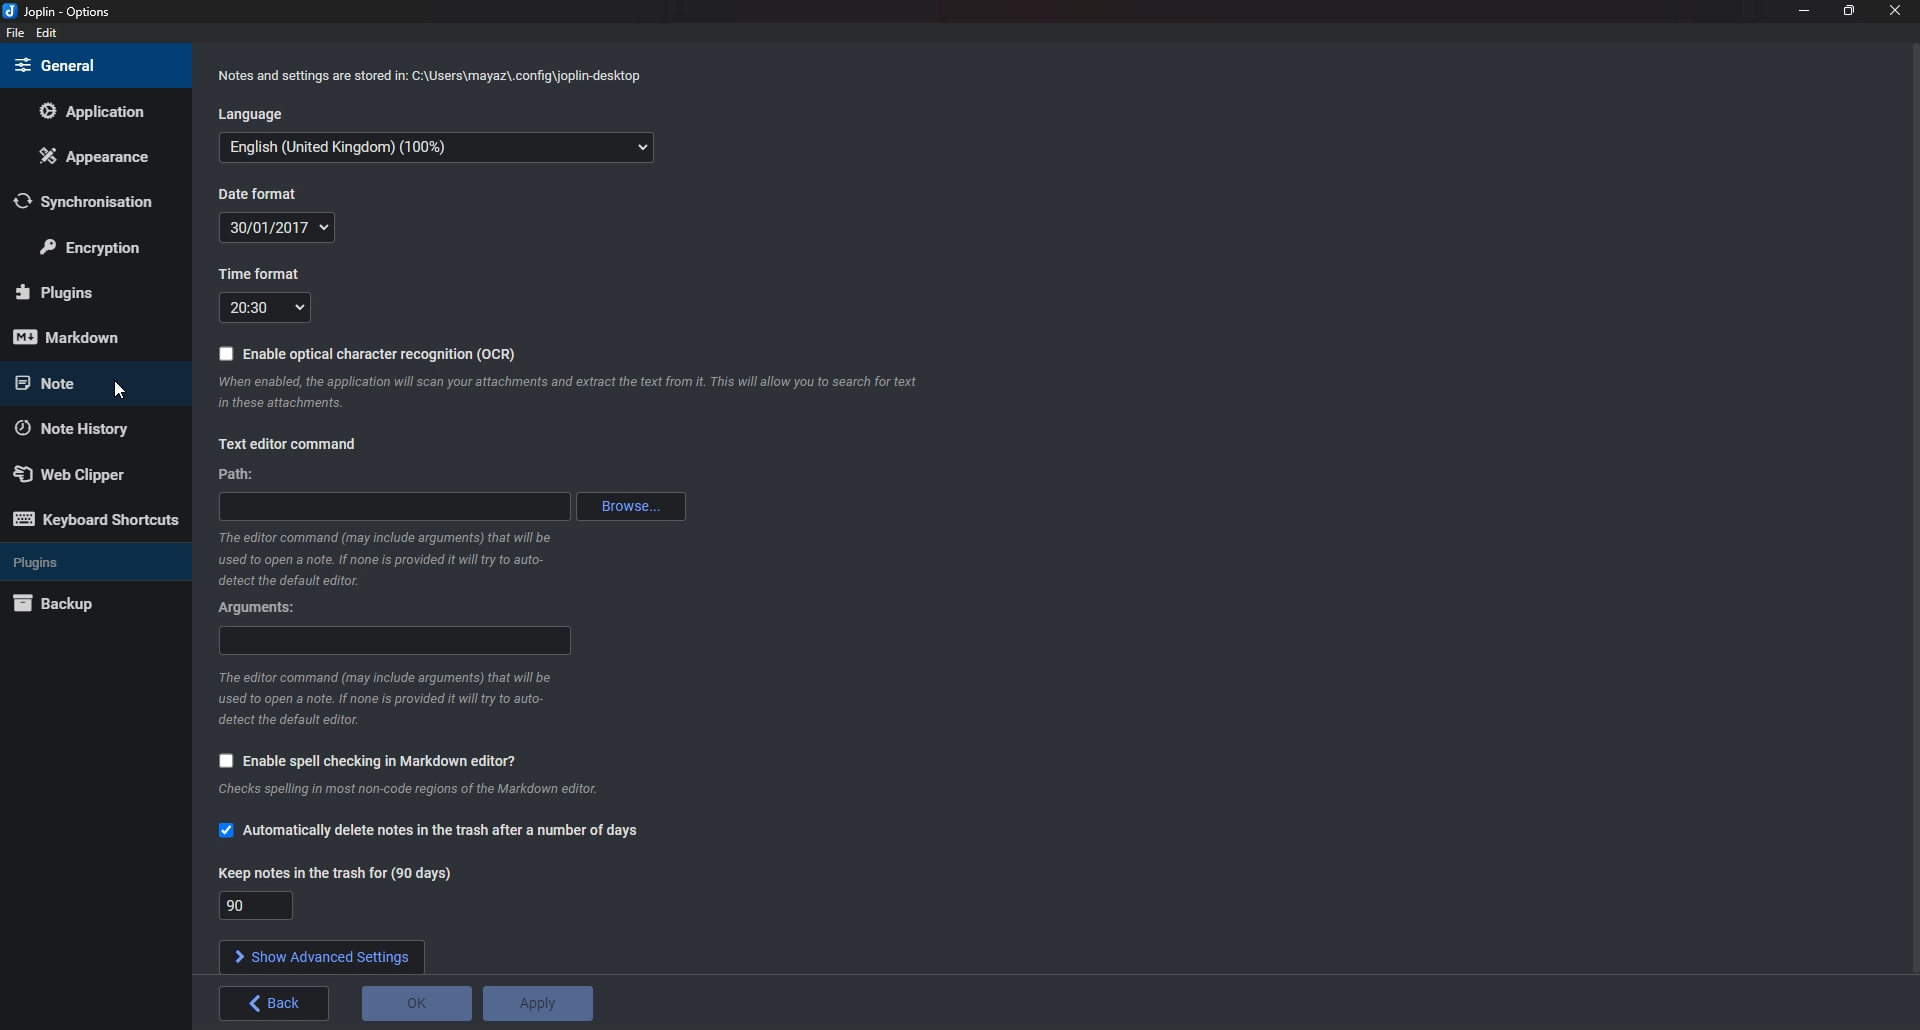 The image size is (1920, 1030). Describe the element at coordinates (90, 603) in the screenshot. I see `Back up` at that location.